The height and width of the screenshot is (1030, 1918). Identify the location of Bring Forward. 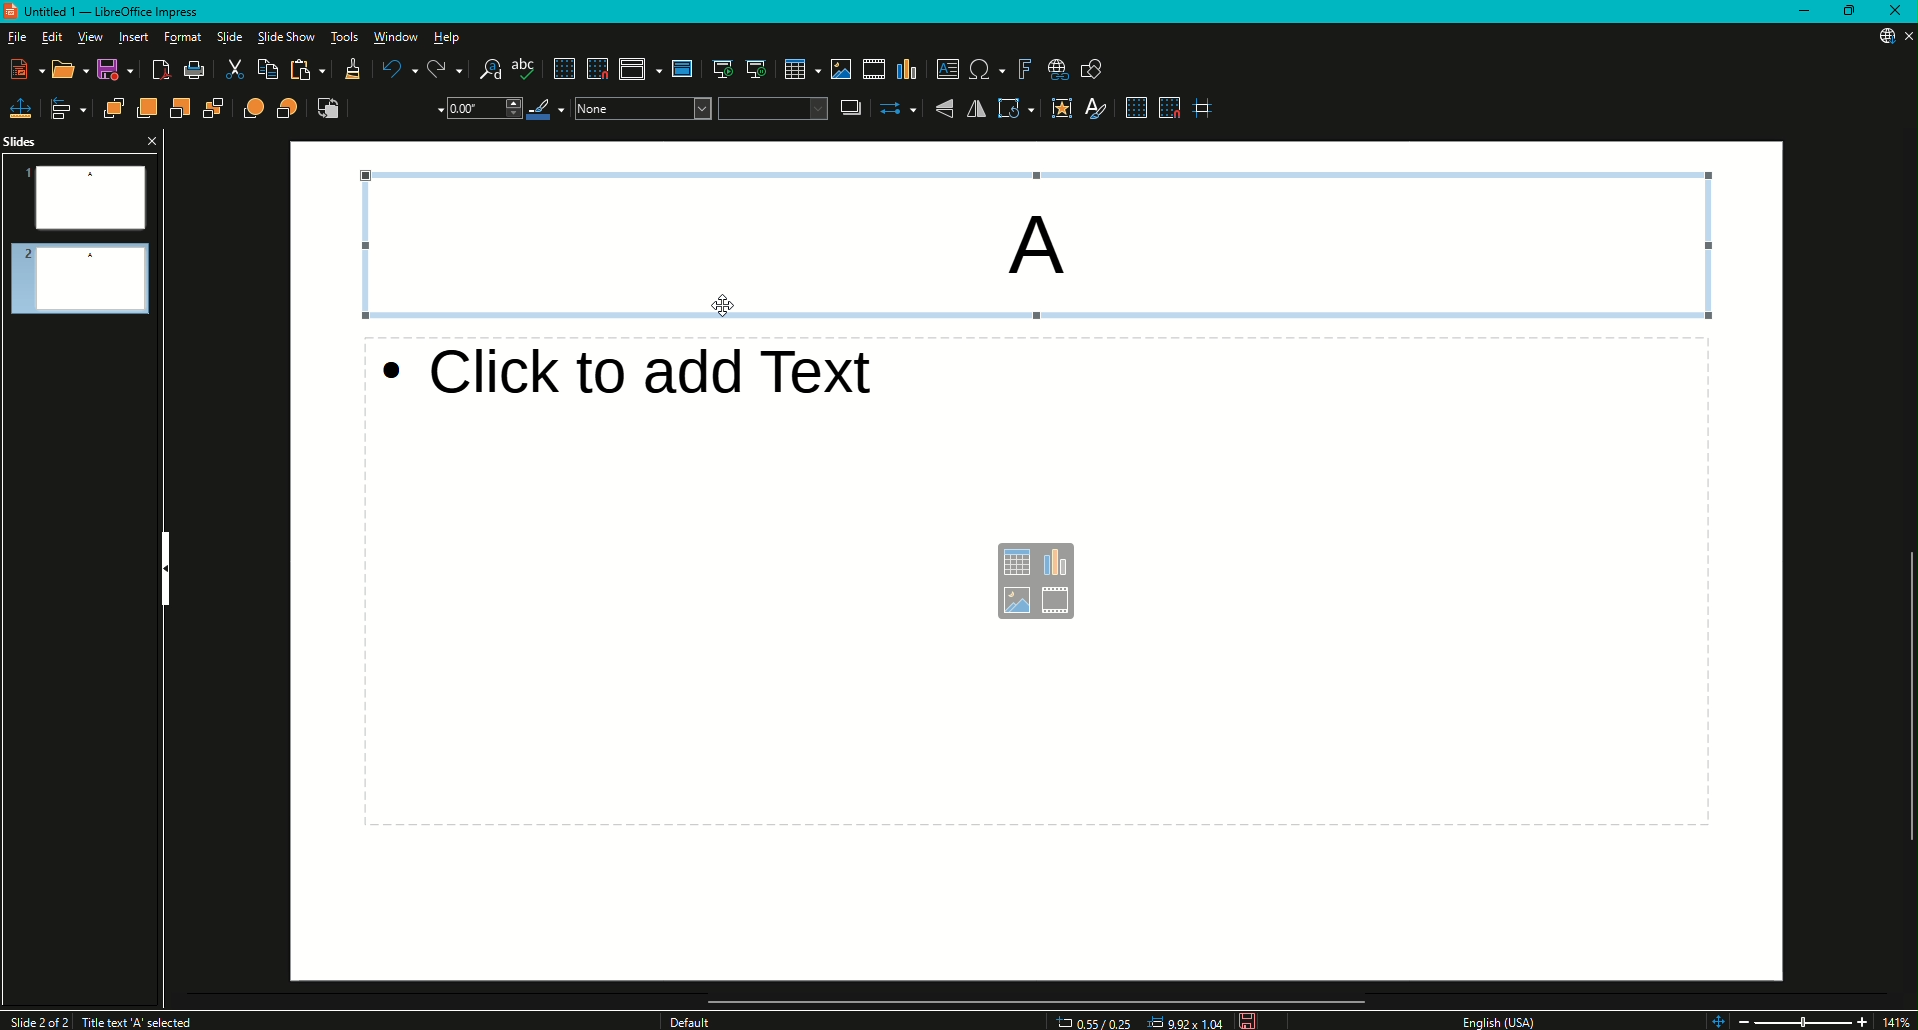
(145, 108).